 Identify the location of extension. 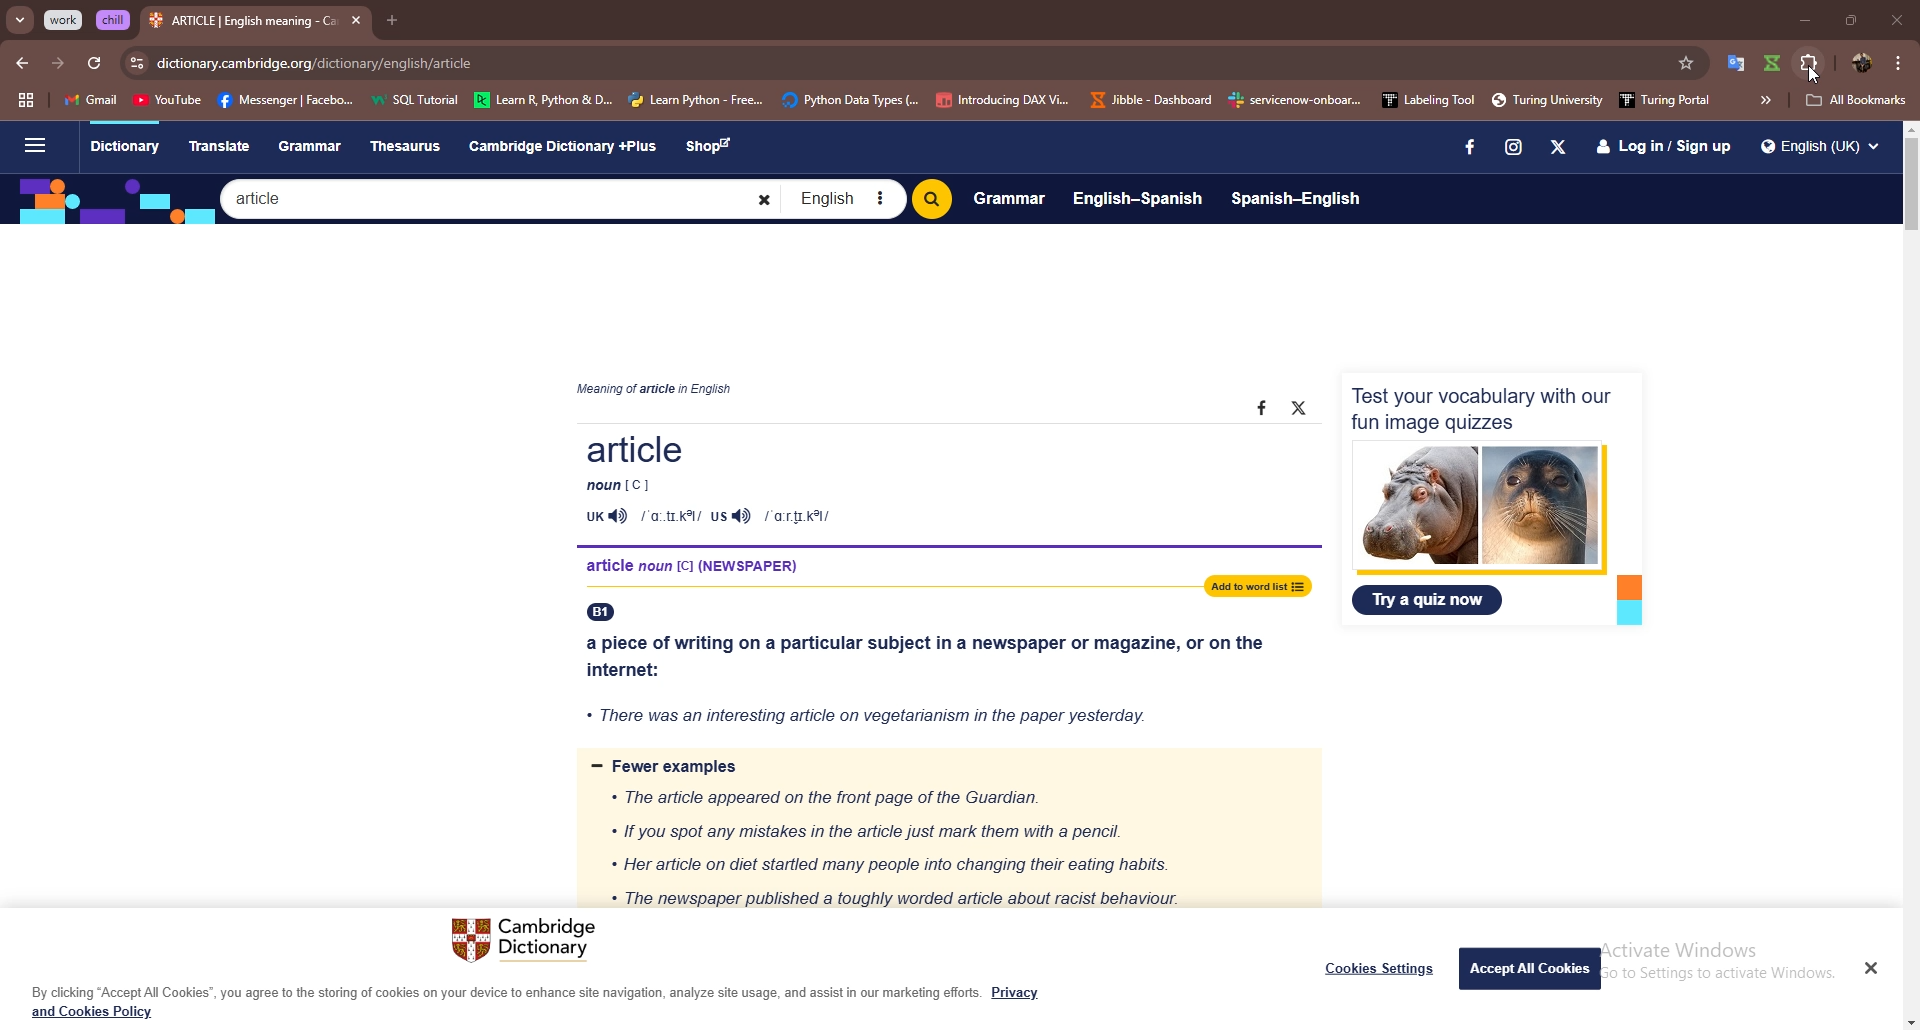
(1732, 63).